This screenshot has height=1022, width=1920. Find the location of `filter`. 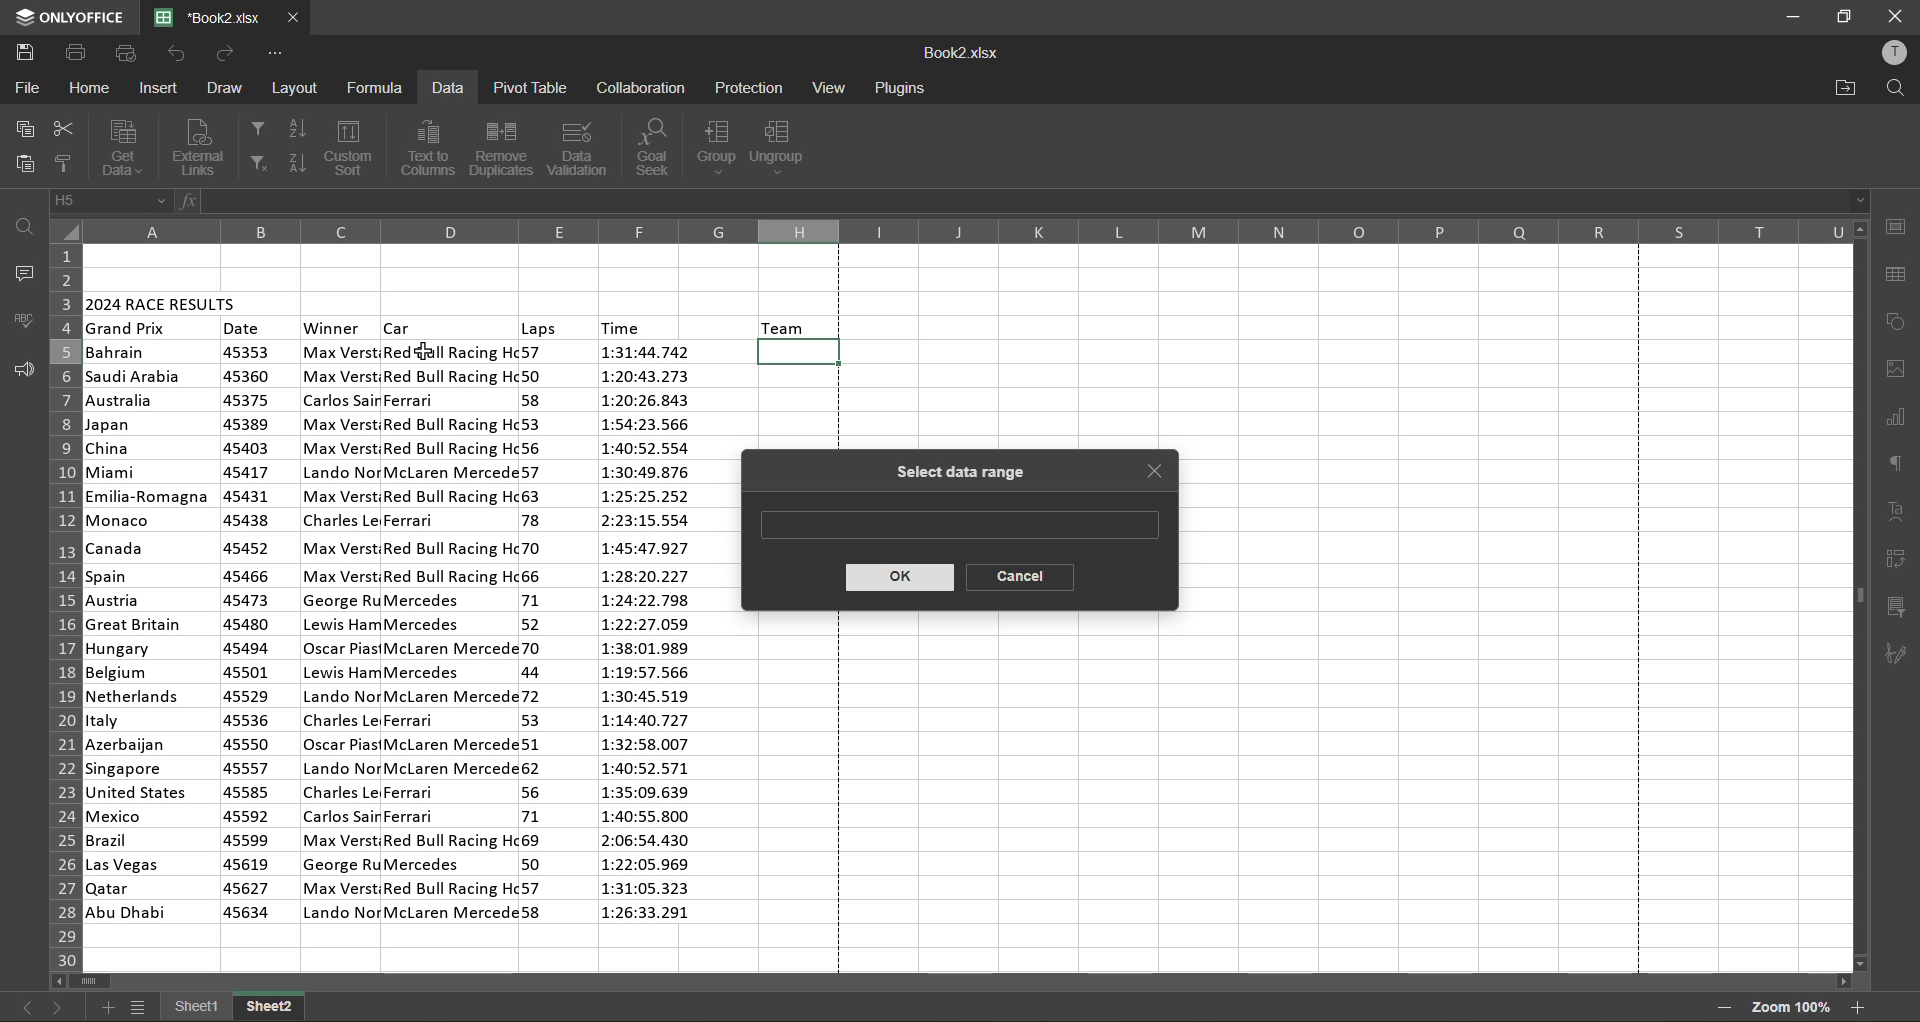

filter is located at coordinates (256, 126).